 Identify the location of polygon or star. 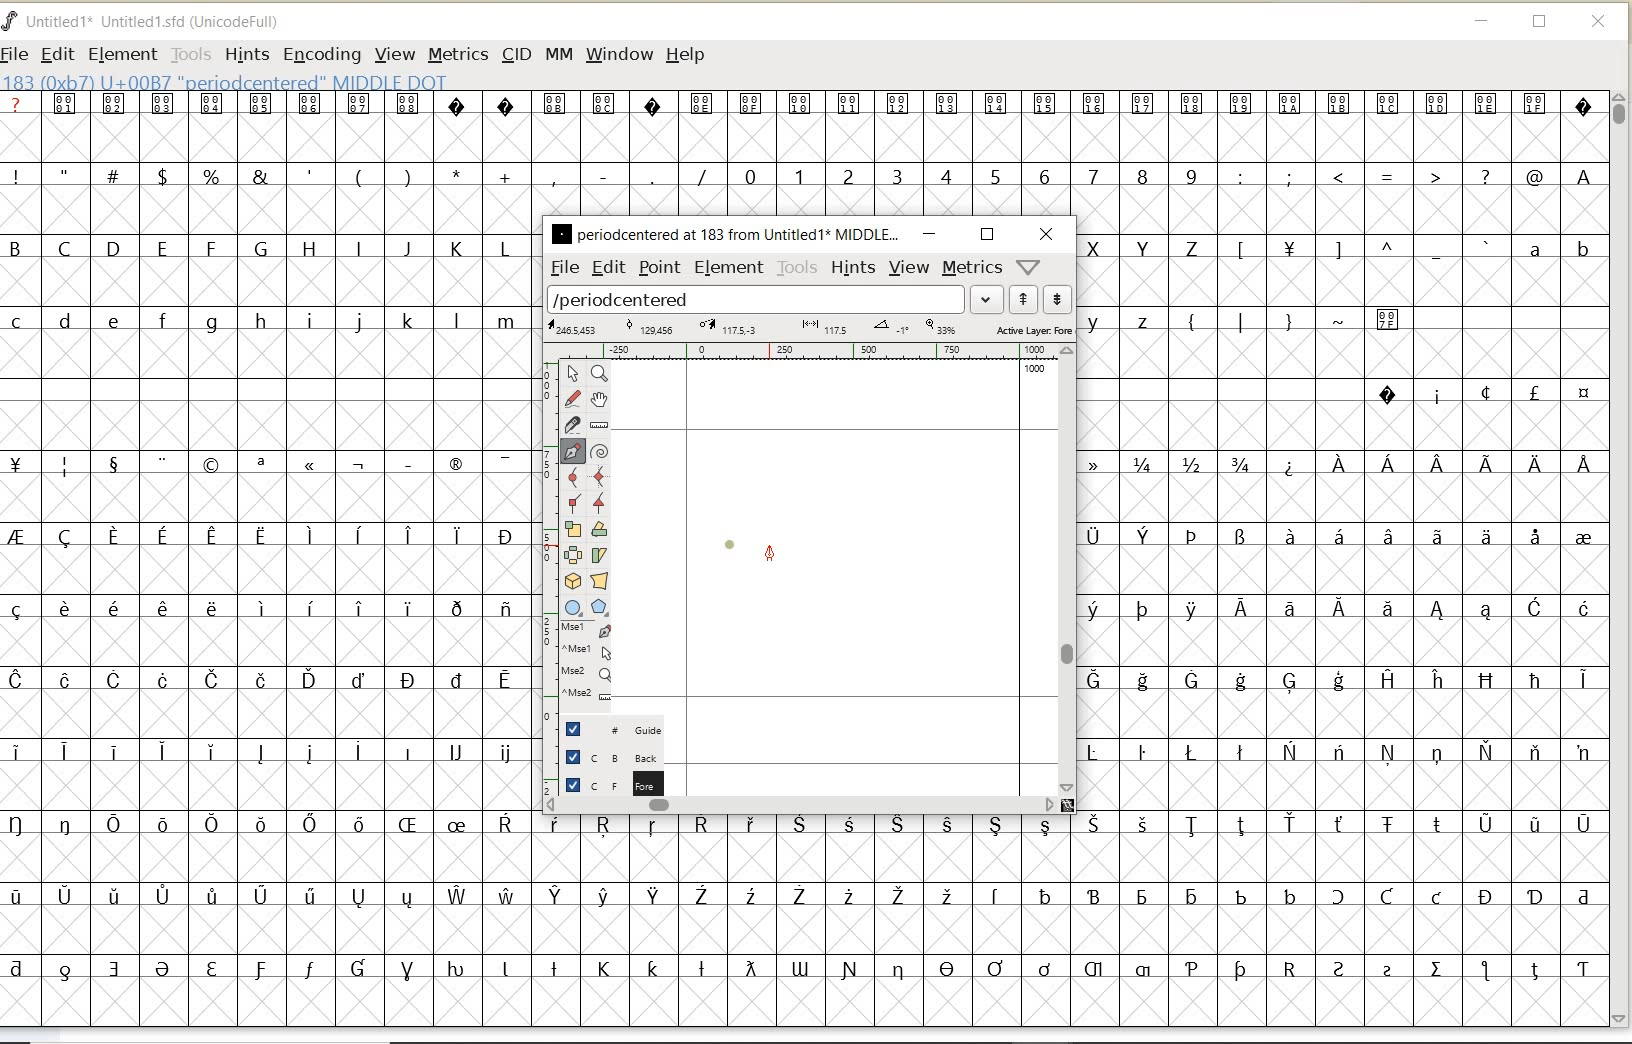
(602, 608).